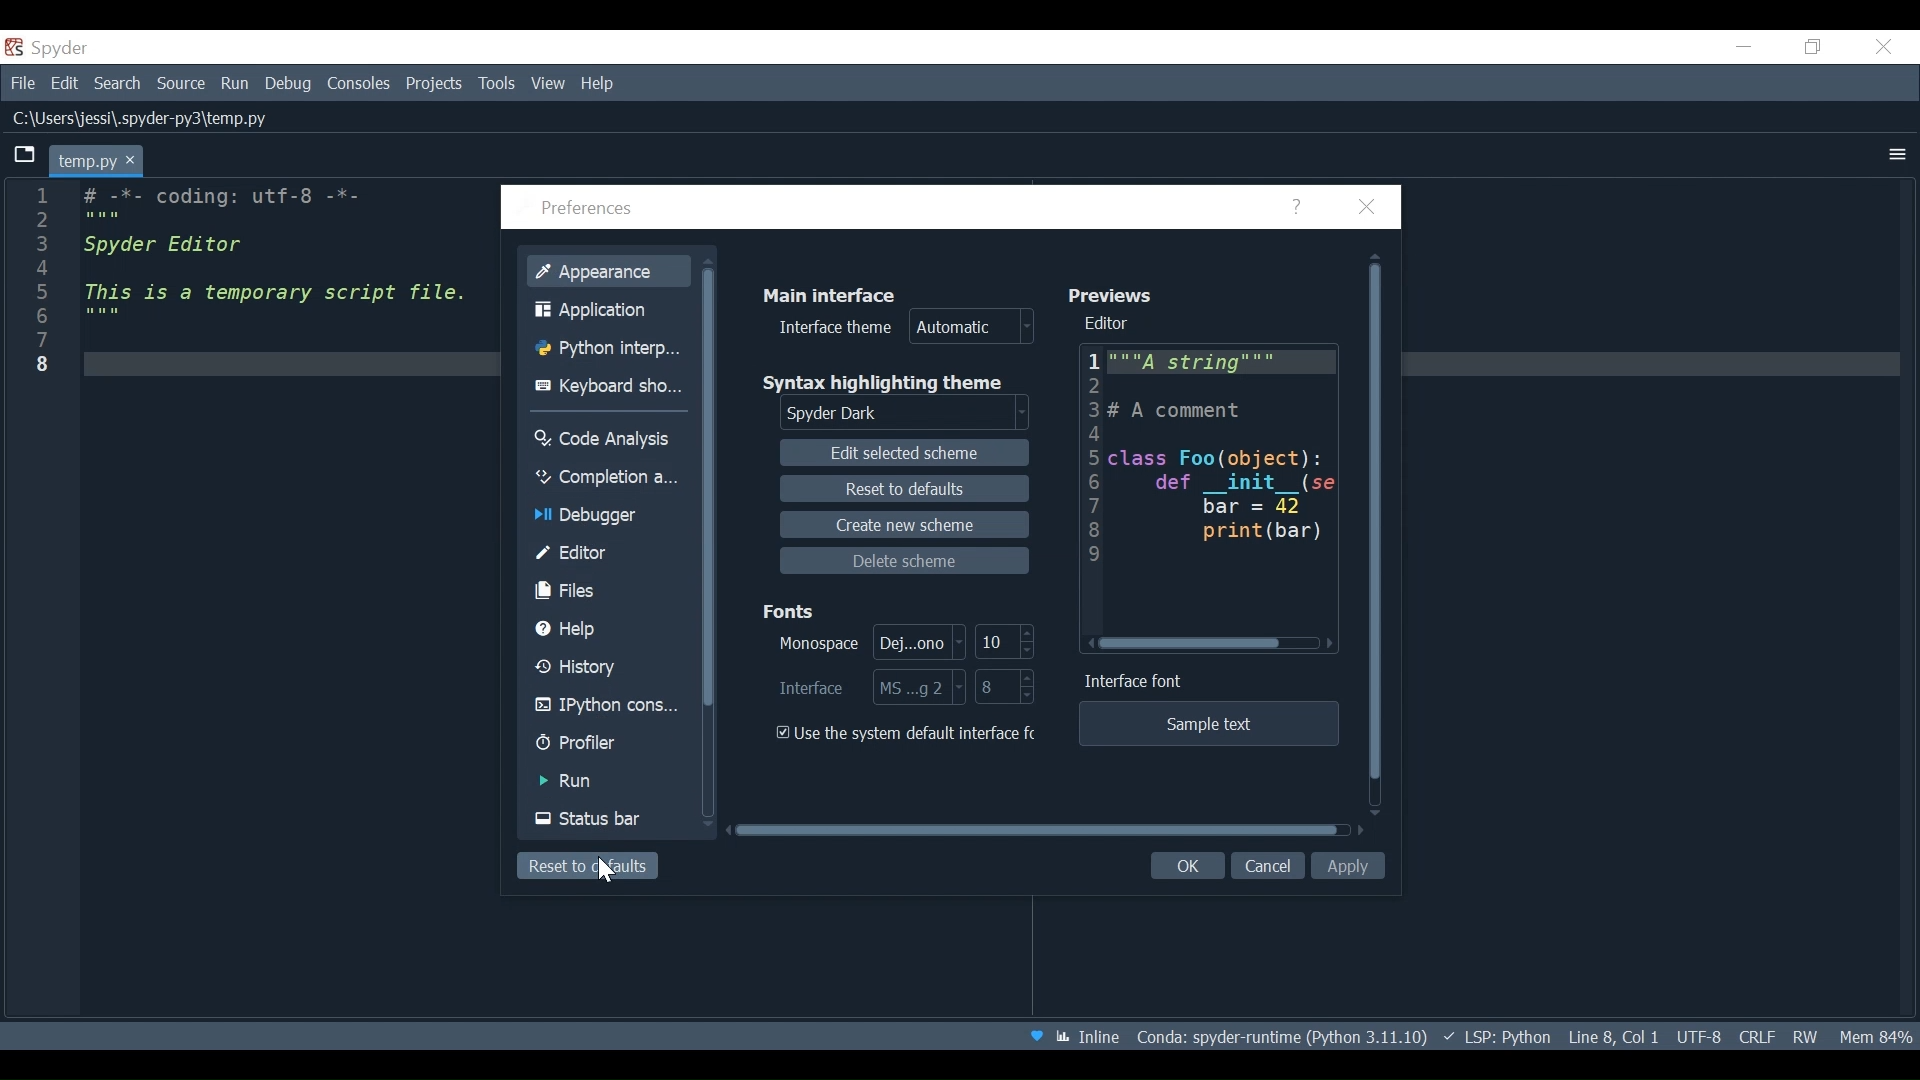 Image resolution: width=1920 pixels, height=1080 pixels. I want to click on Help Spyder, so click(1035, 1038).